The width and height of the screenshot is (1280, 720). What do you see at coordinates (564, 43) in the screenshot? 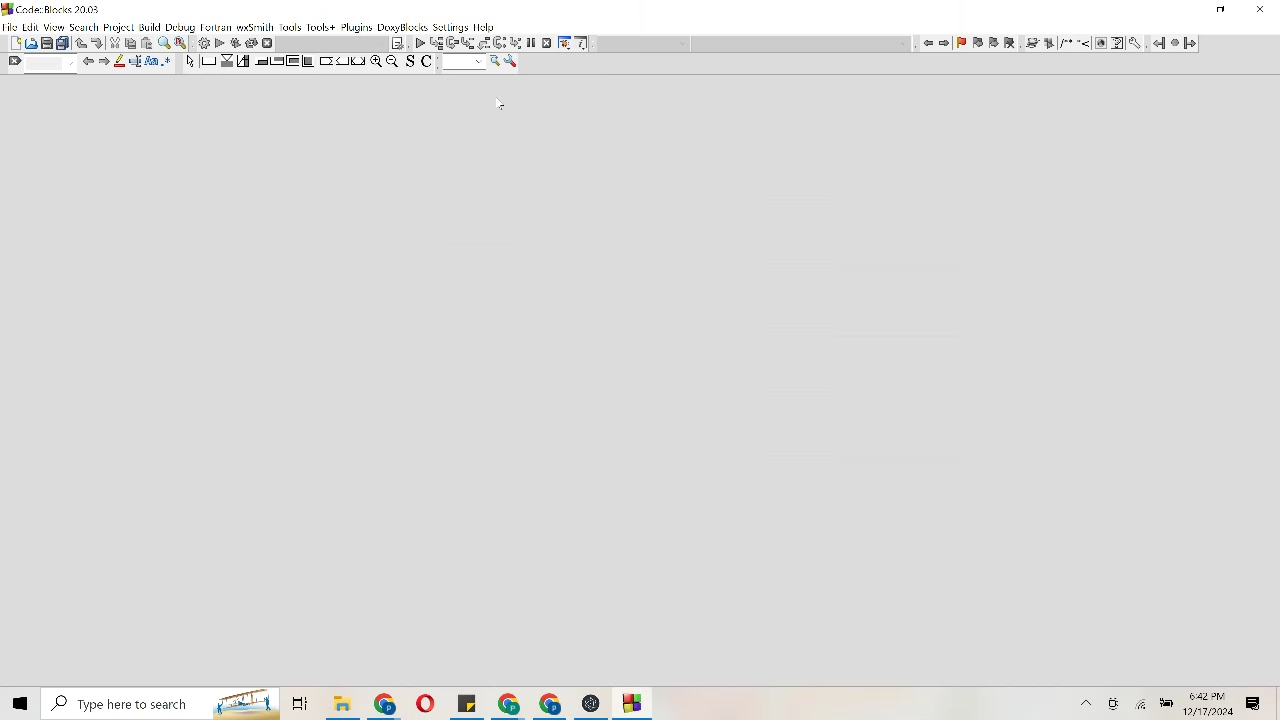
I see `Tools` at bounding box center [564, 43].